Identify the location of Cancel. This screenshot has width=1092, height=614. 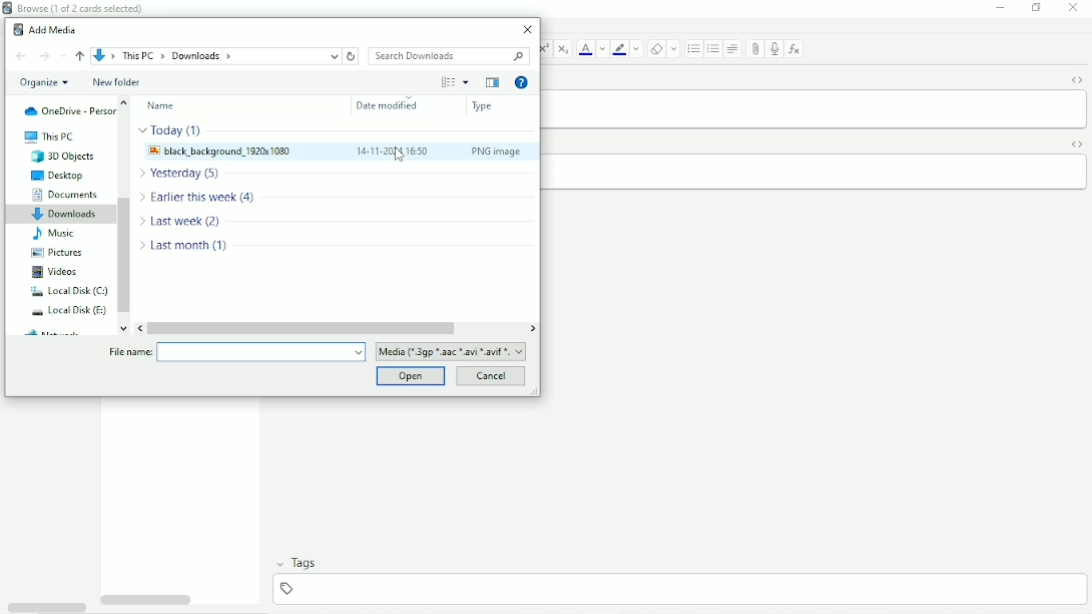
(491, 377).